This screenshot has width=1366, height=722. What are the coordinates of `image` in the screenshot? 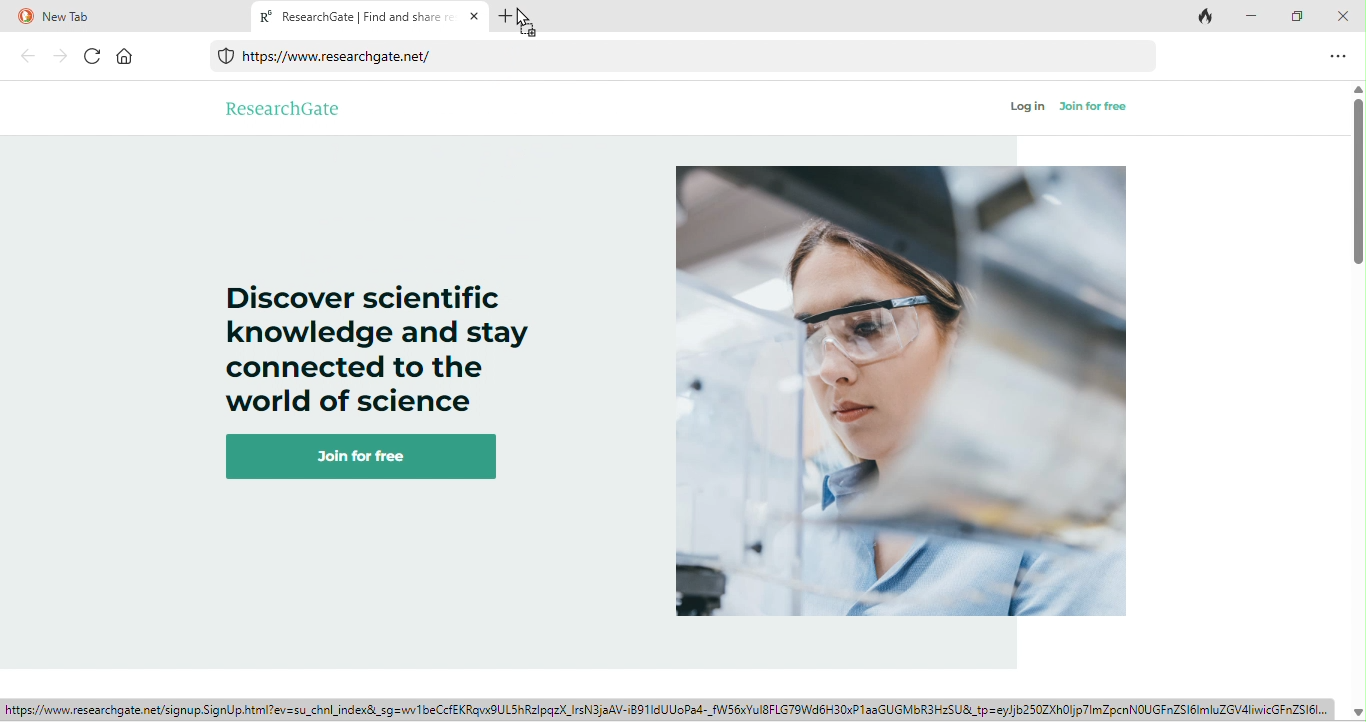 It's located at (903, 394).